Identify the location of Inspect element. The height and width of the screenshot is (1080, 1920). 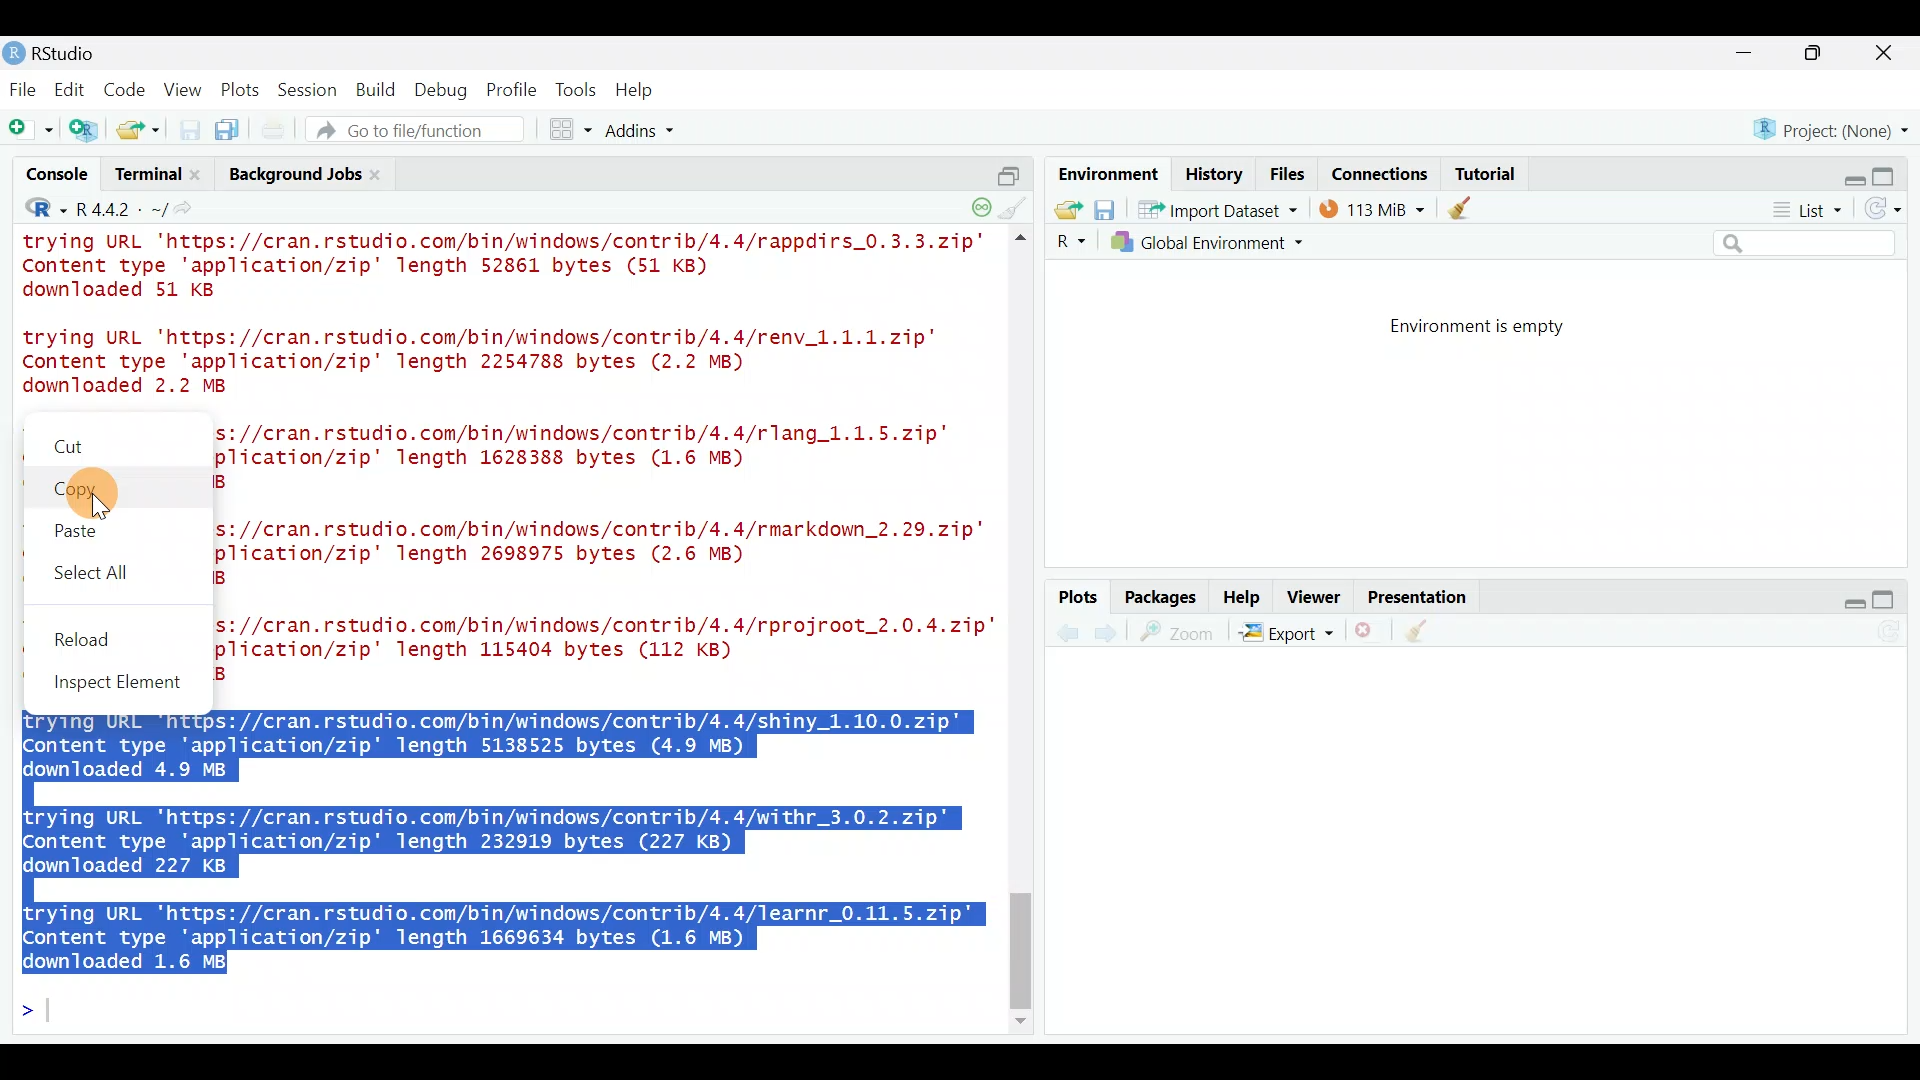
(121, 678).